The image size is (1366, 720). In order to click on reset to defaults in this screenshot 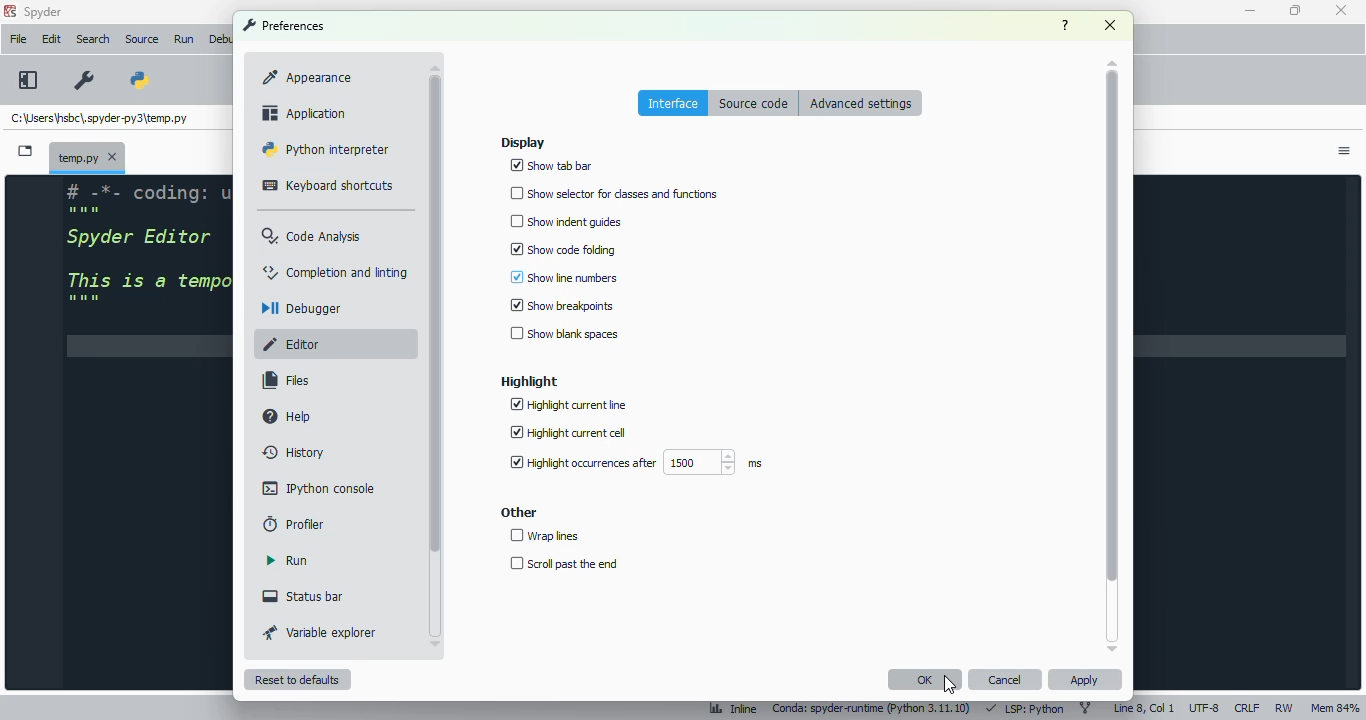, I will do `click(297, 679)`.